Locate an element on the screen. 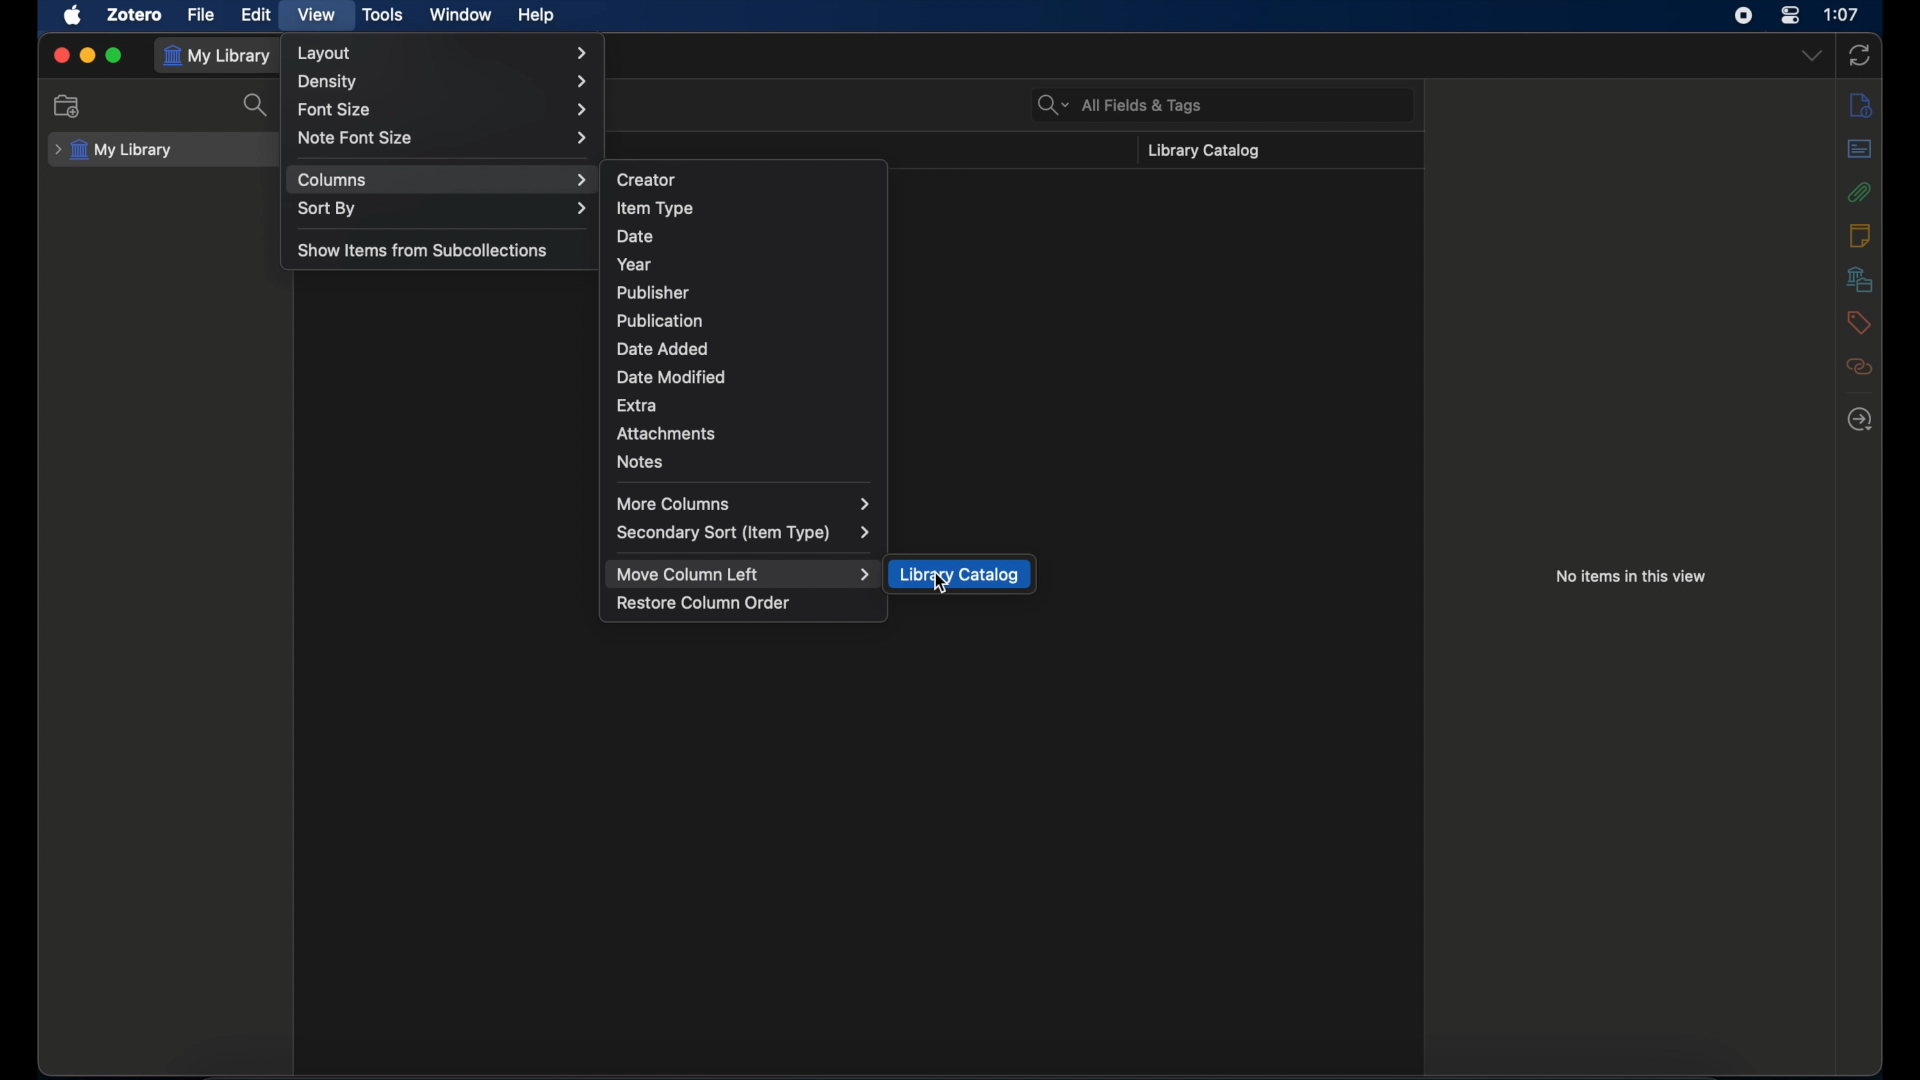 The width and height of the screenshot is (1920, 1080). tags is located at coordinates (1858, 322).